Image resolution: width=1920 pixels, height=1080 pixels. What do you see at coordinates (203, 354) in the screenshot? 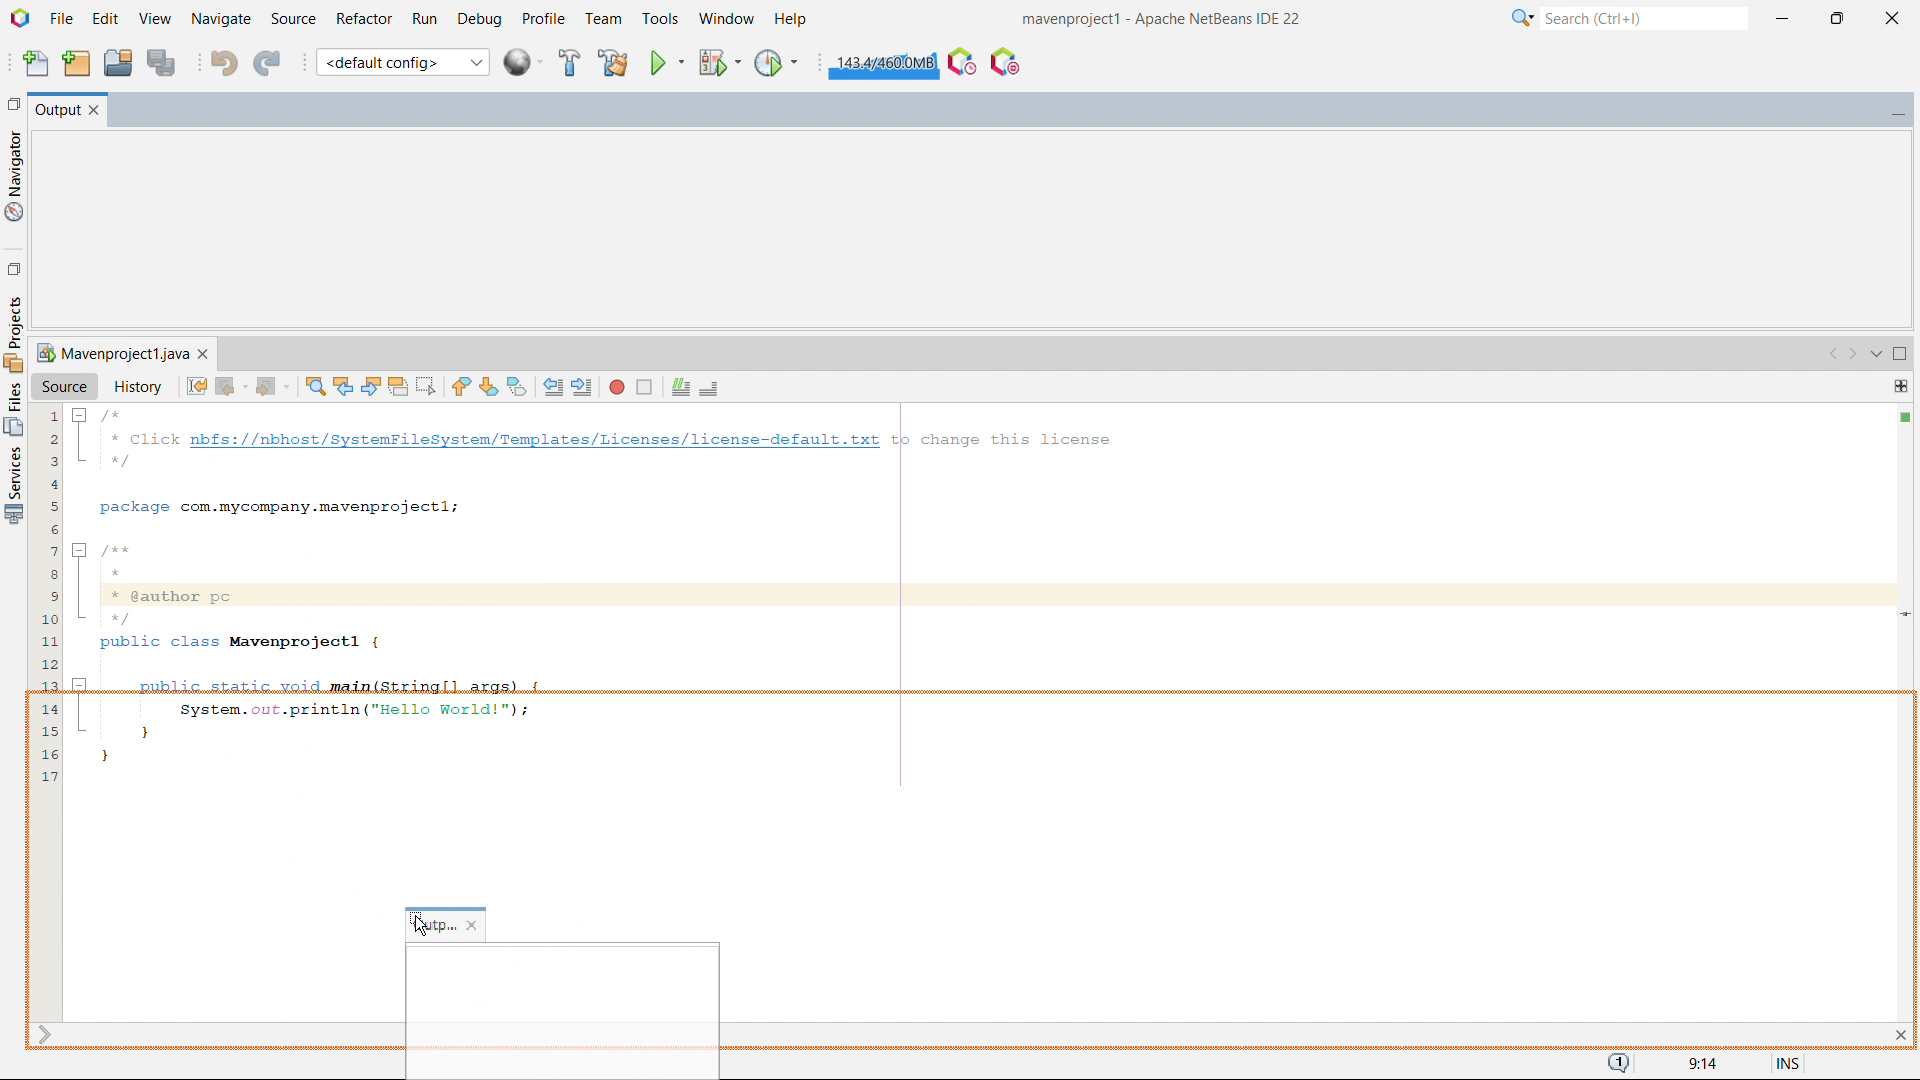
I see `close window` at bounding box center [203, 354].